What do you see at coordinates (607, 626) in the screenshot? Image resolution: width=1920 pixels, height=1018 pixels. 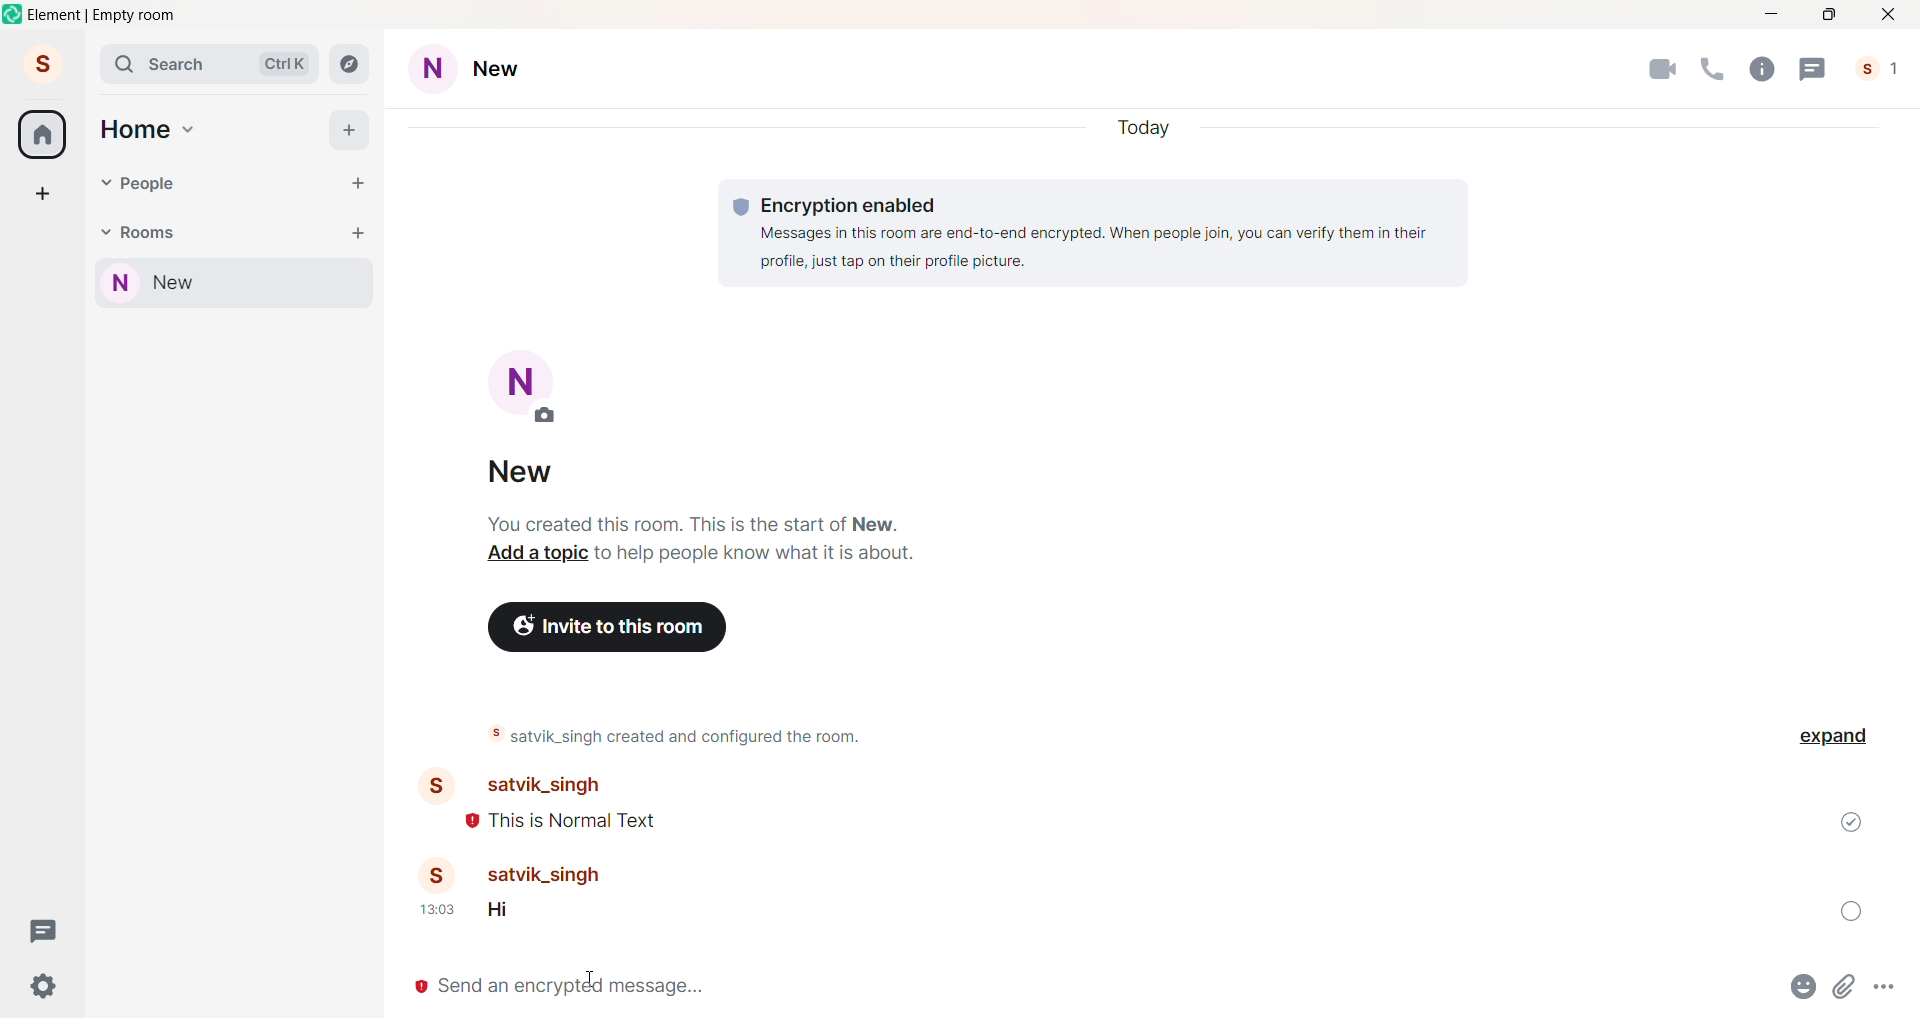 I see `Invite to this room` at bounding box center [607, 626].